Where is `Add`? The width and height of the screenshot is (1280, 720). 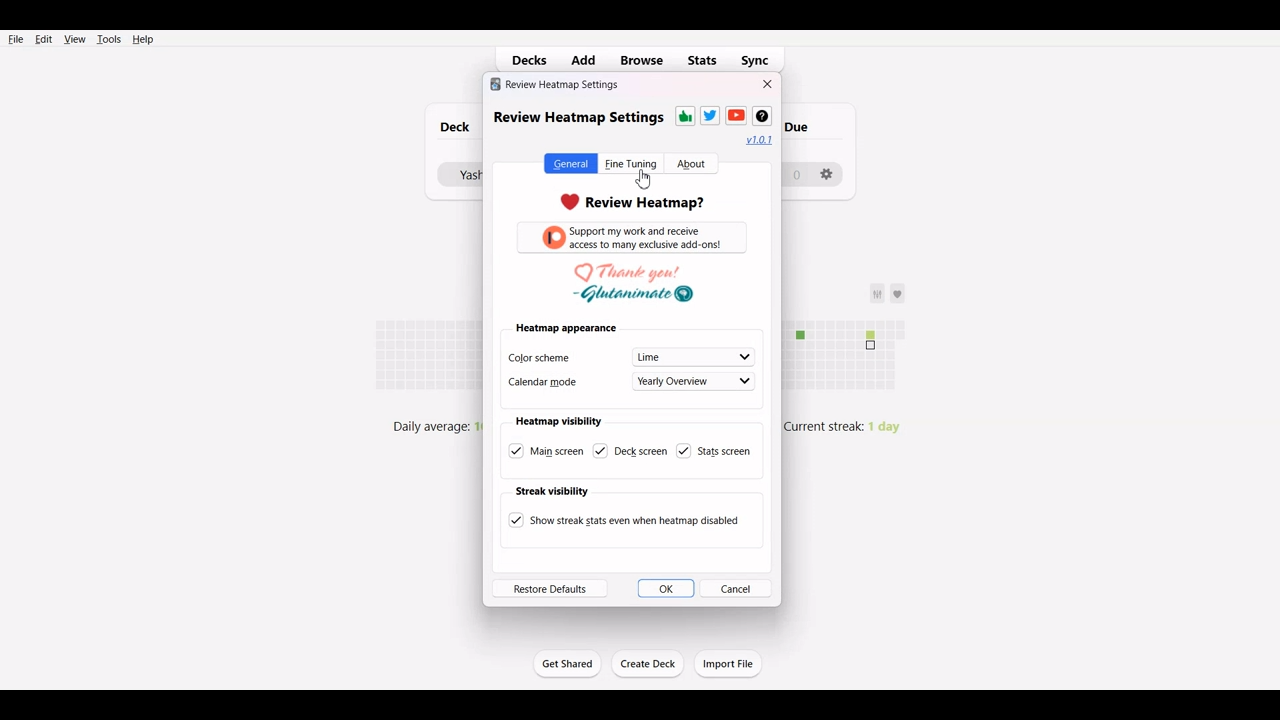
Add is located at coordinates (587, 59).